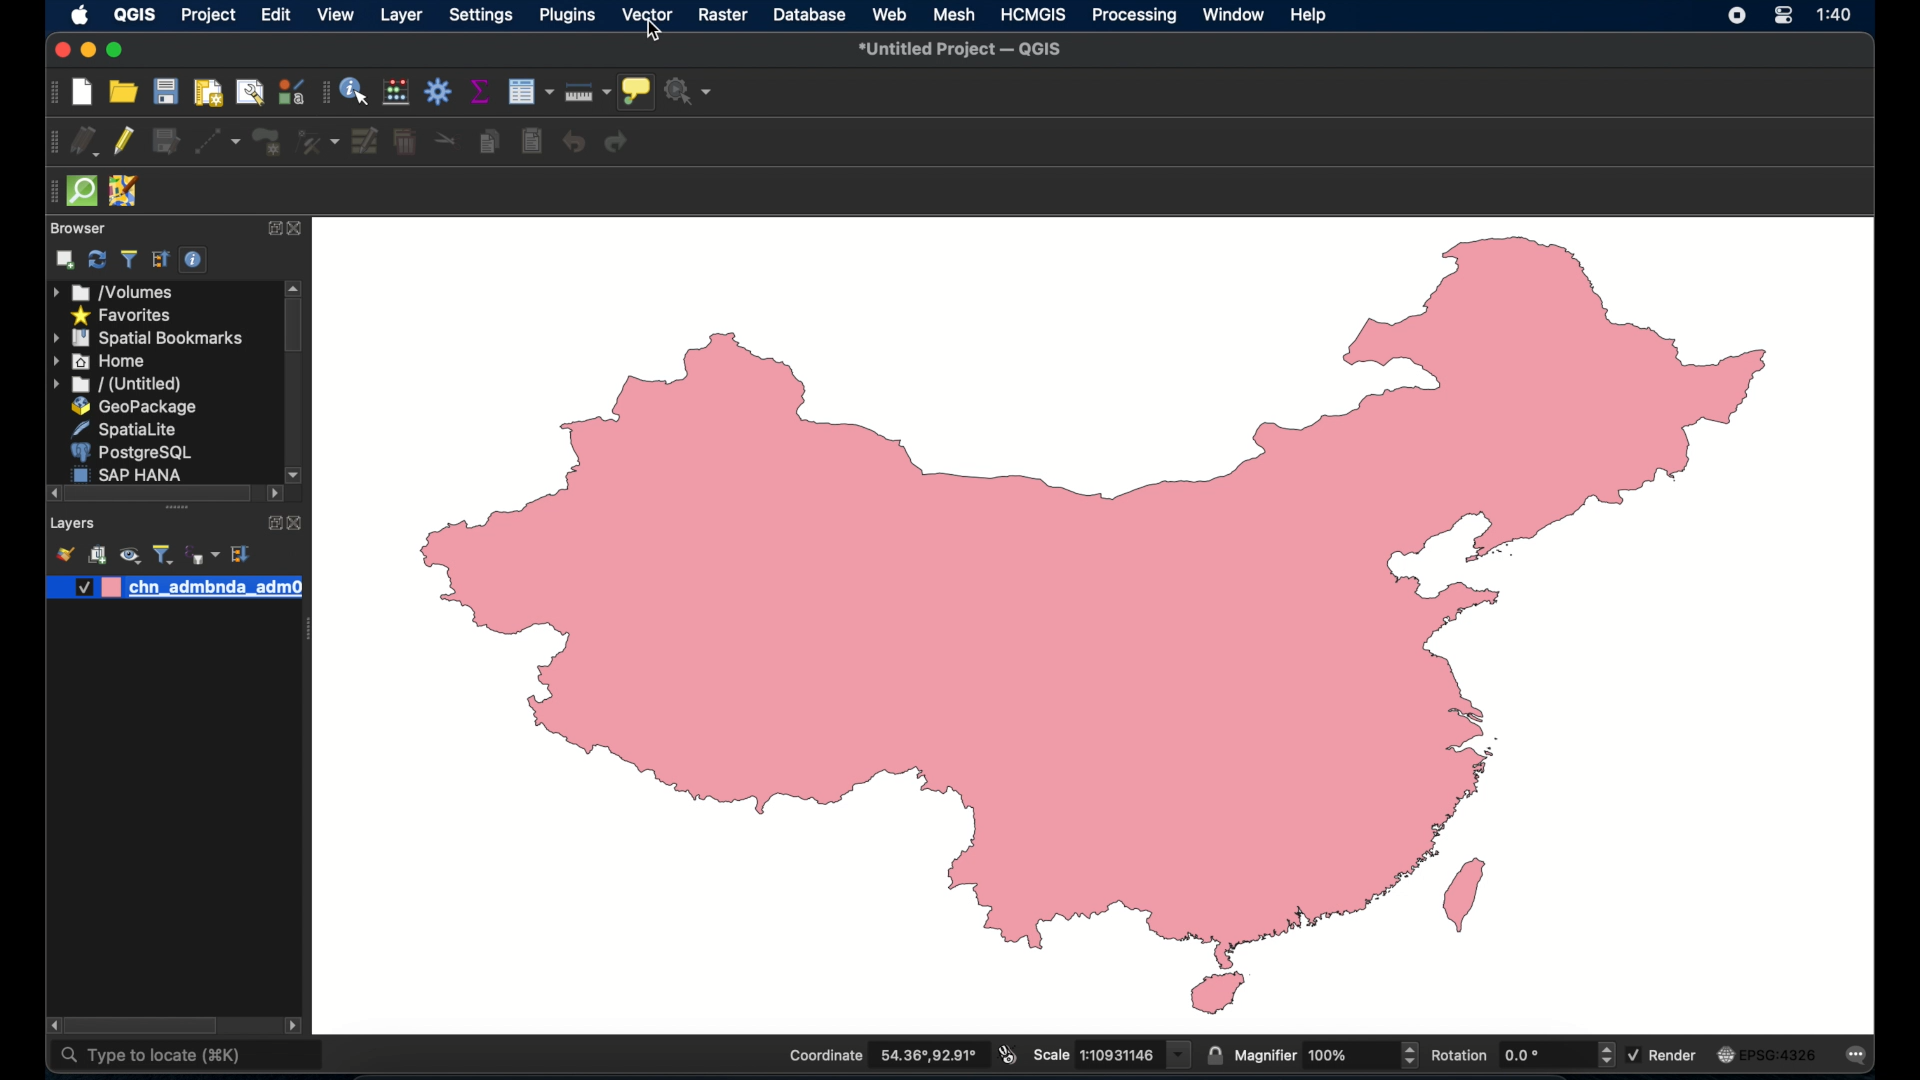 The image size is (1920, 1080). What do you see at coordinates (195, 260) in the screenshot?
I see `enable/disable properties widget` at bounding box center [195, 260].